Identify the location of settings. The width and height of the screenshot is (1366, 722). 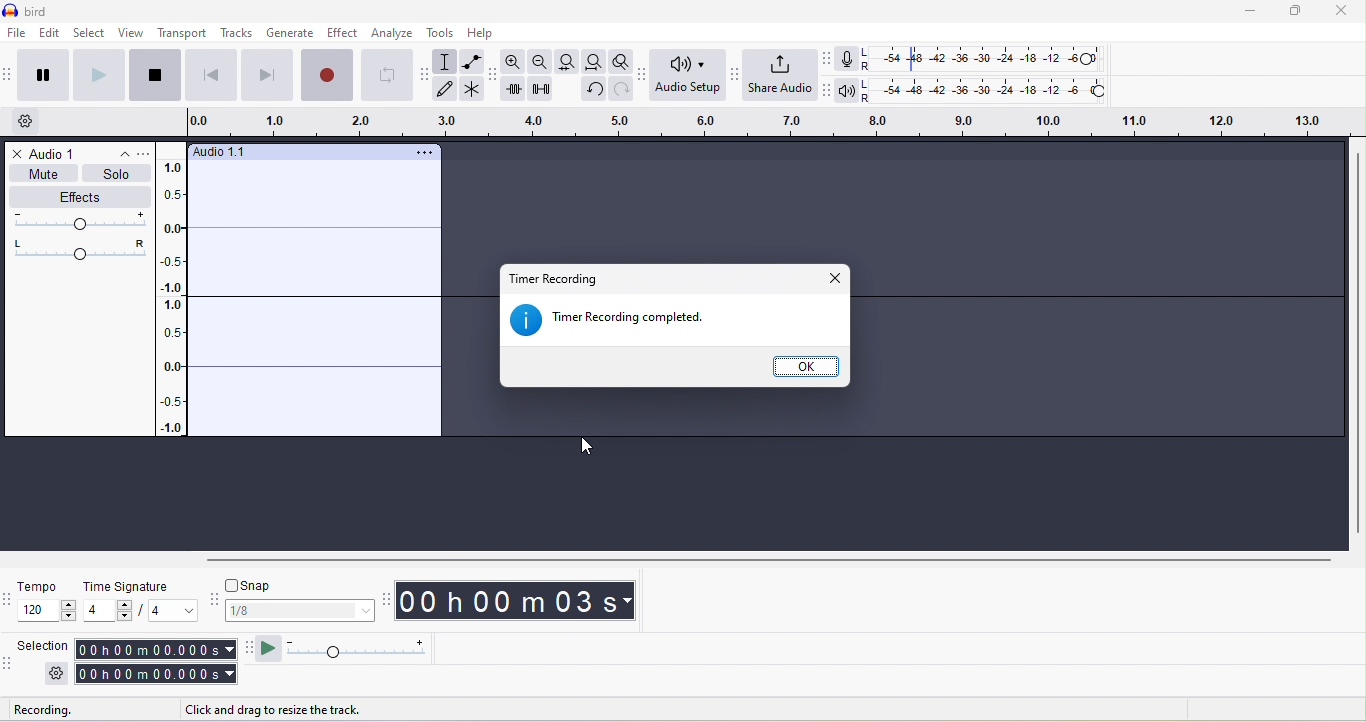
(54, 676).